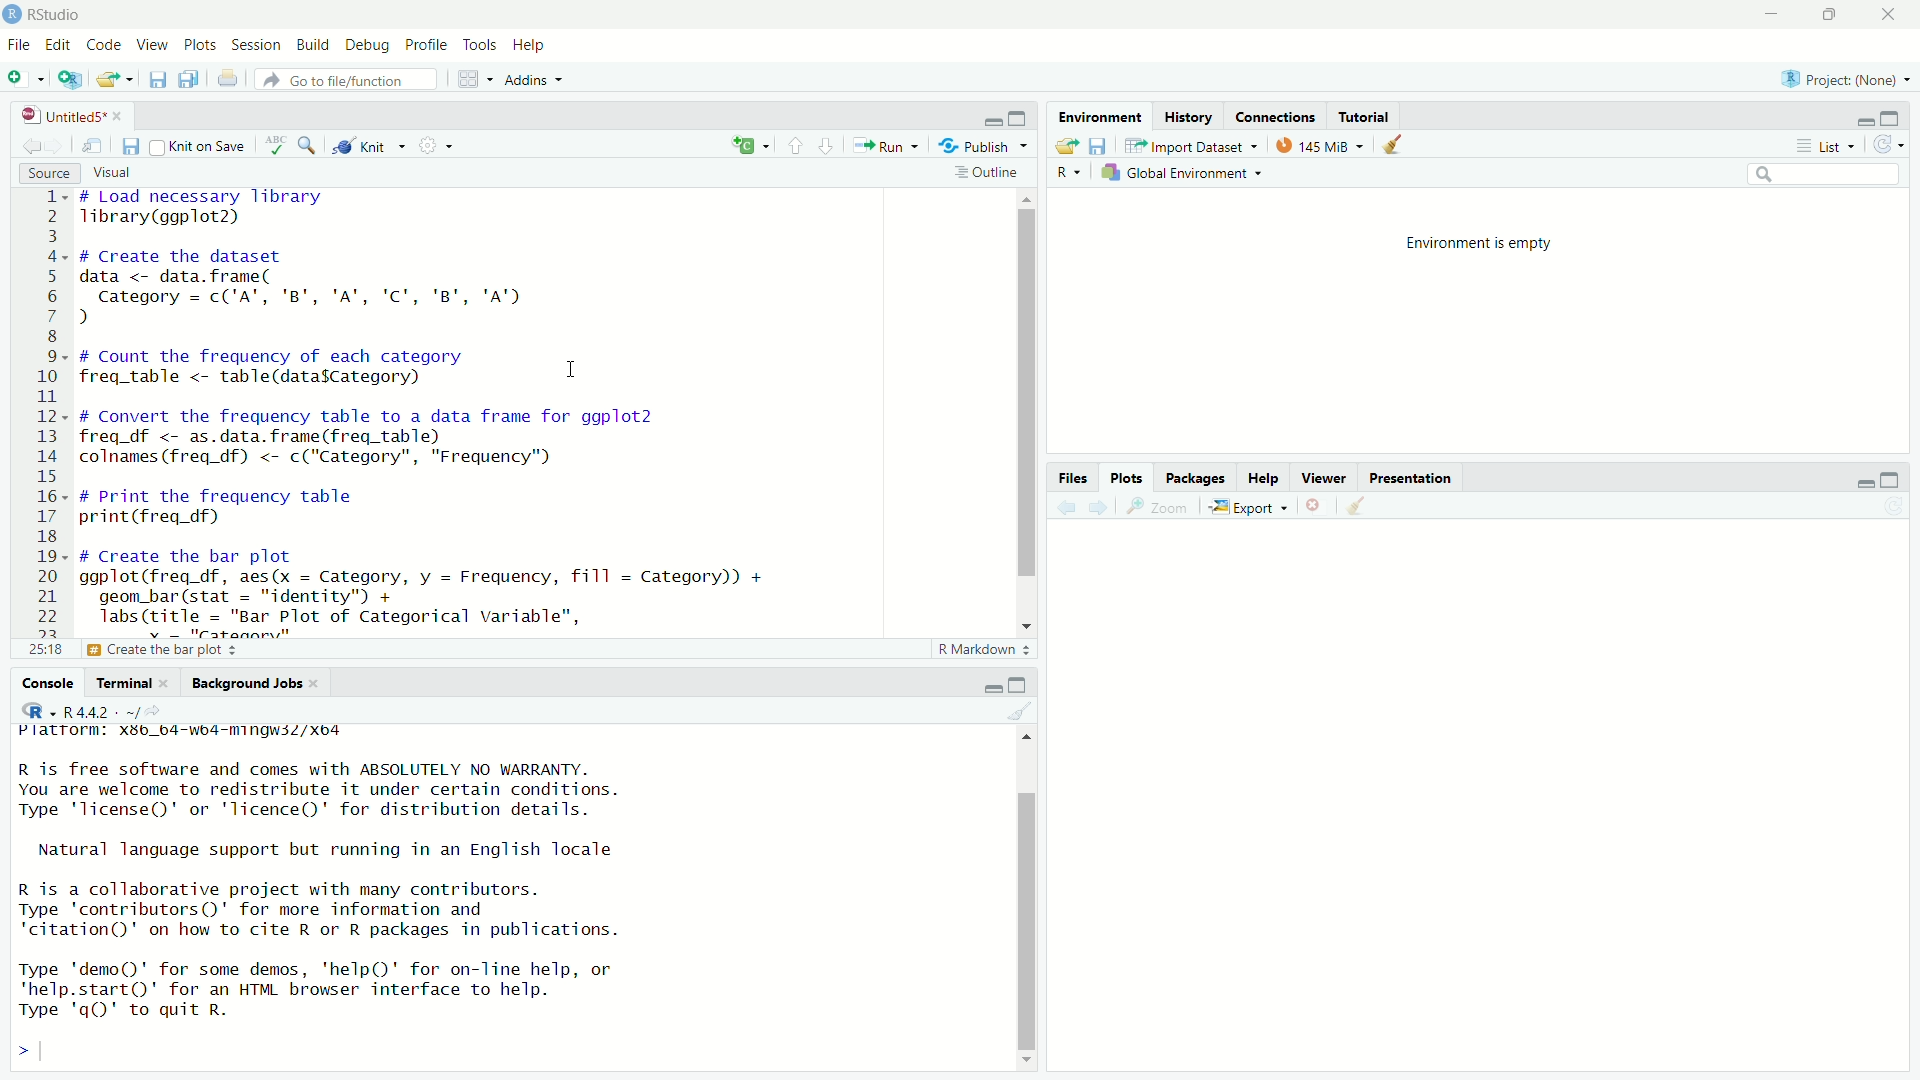 The height and width of the screenshot is (1080, 1920). I want to click on R markdown, so click(986, 650).